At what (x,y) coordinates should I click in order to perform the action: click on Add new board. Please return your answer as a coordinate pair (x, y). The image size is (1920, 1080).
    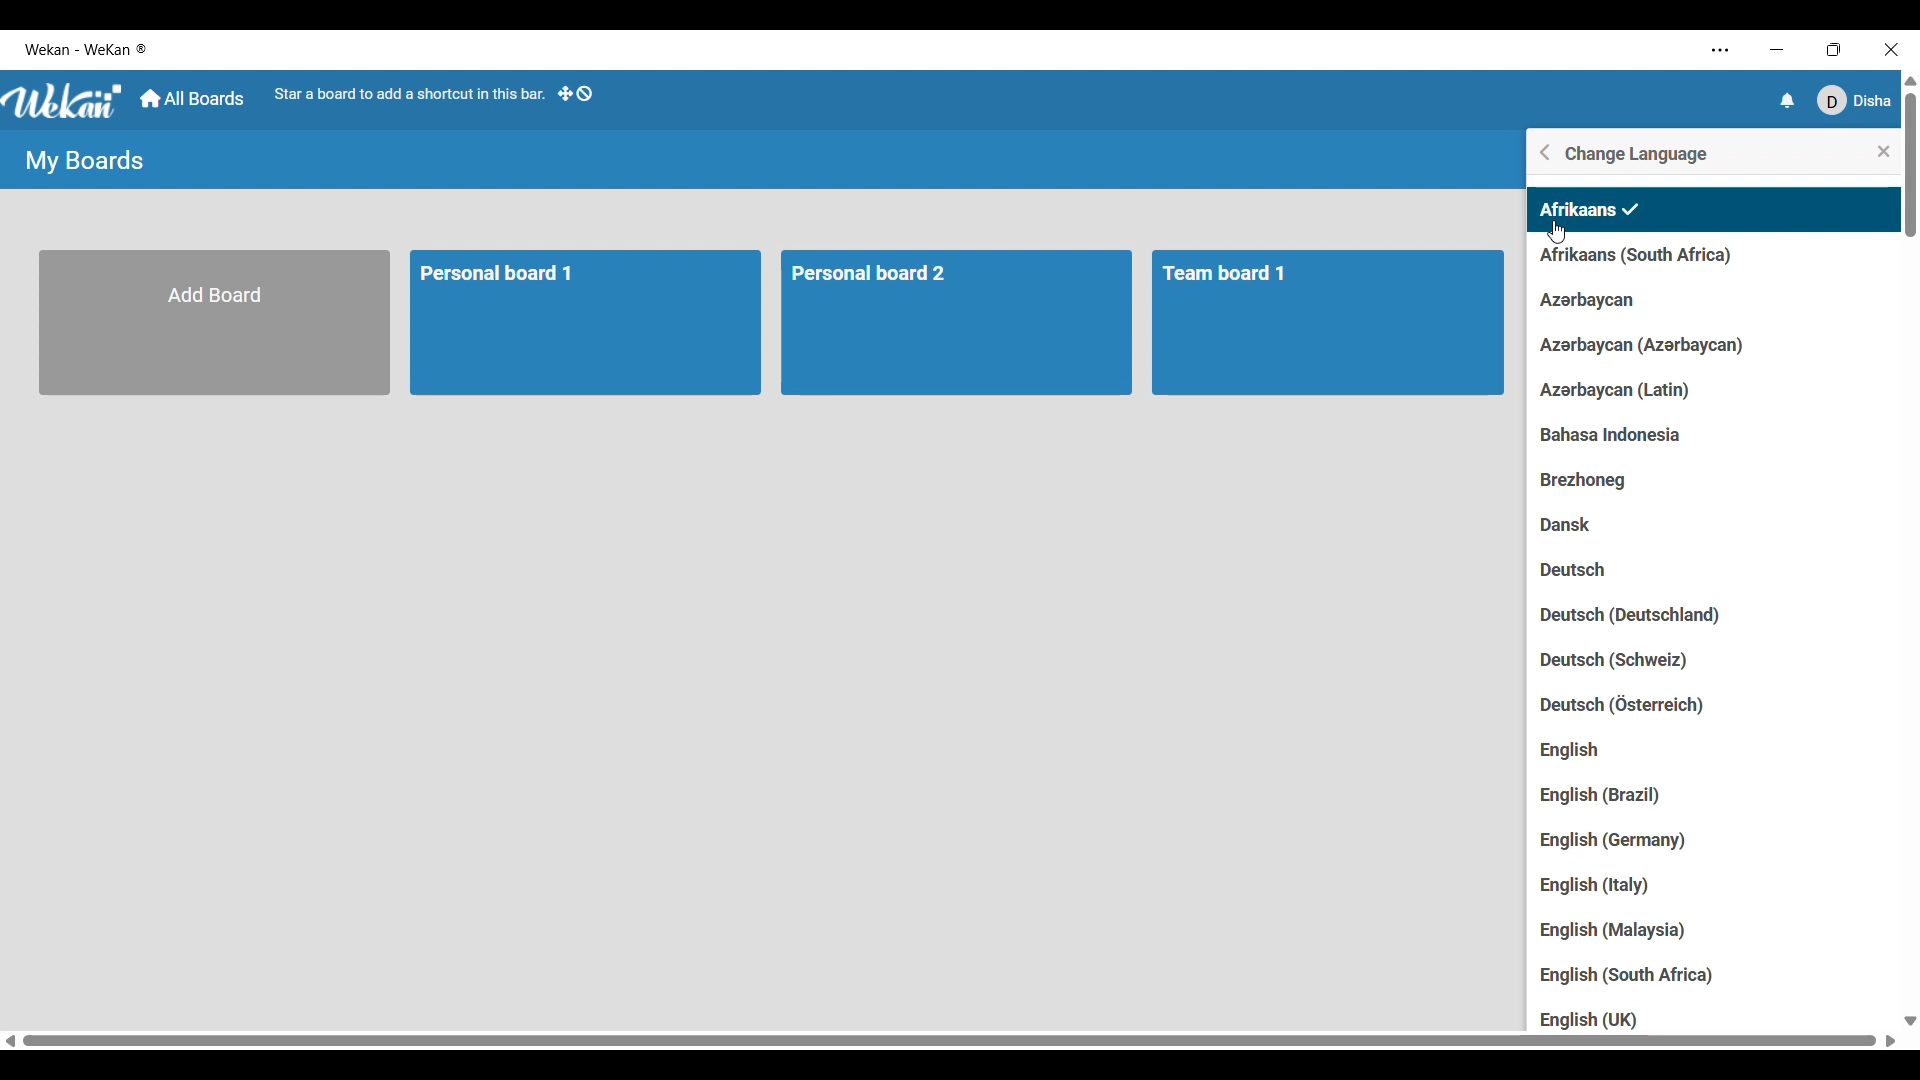
    Looking at the image, I should click on (216, 323).